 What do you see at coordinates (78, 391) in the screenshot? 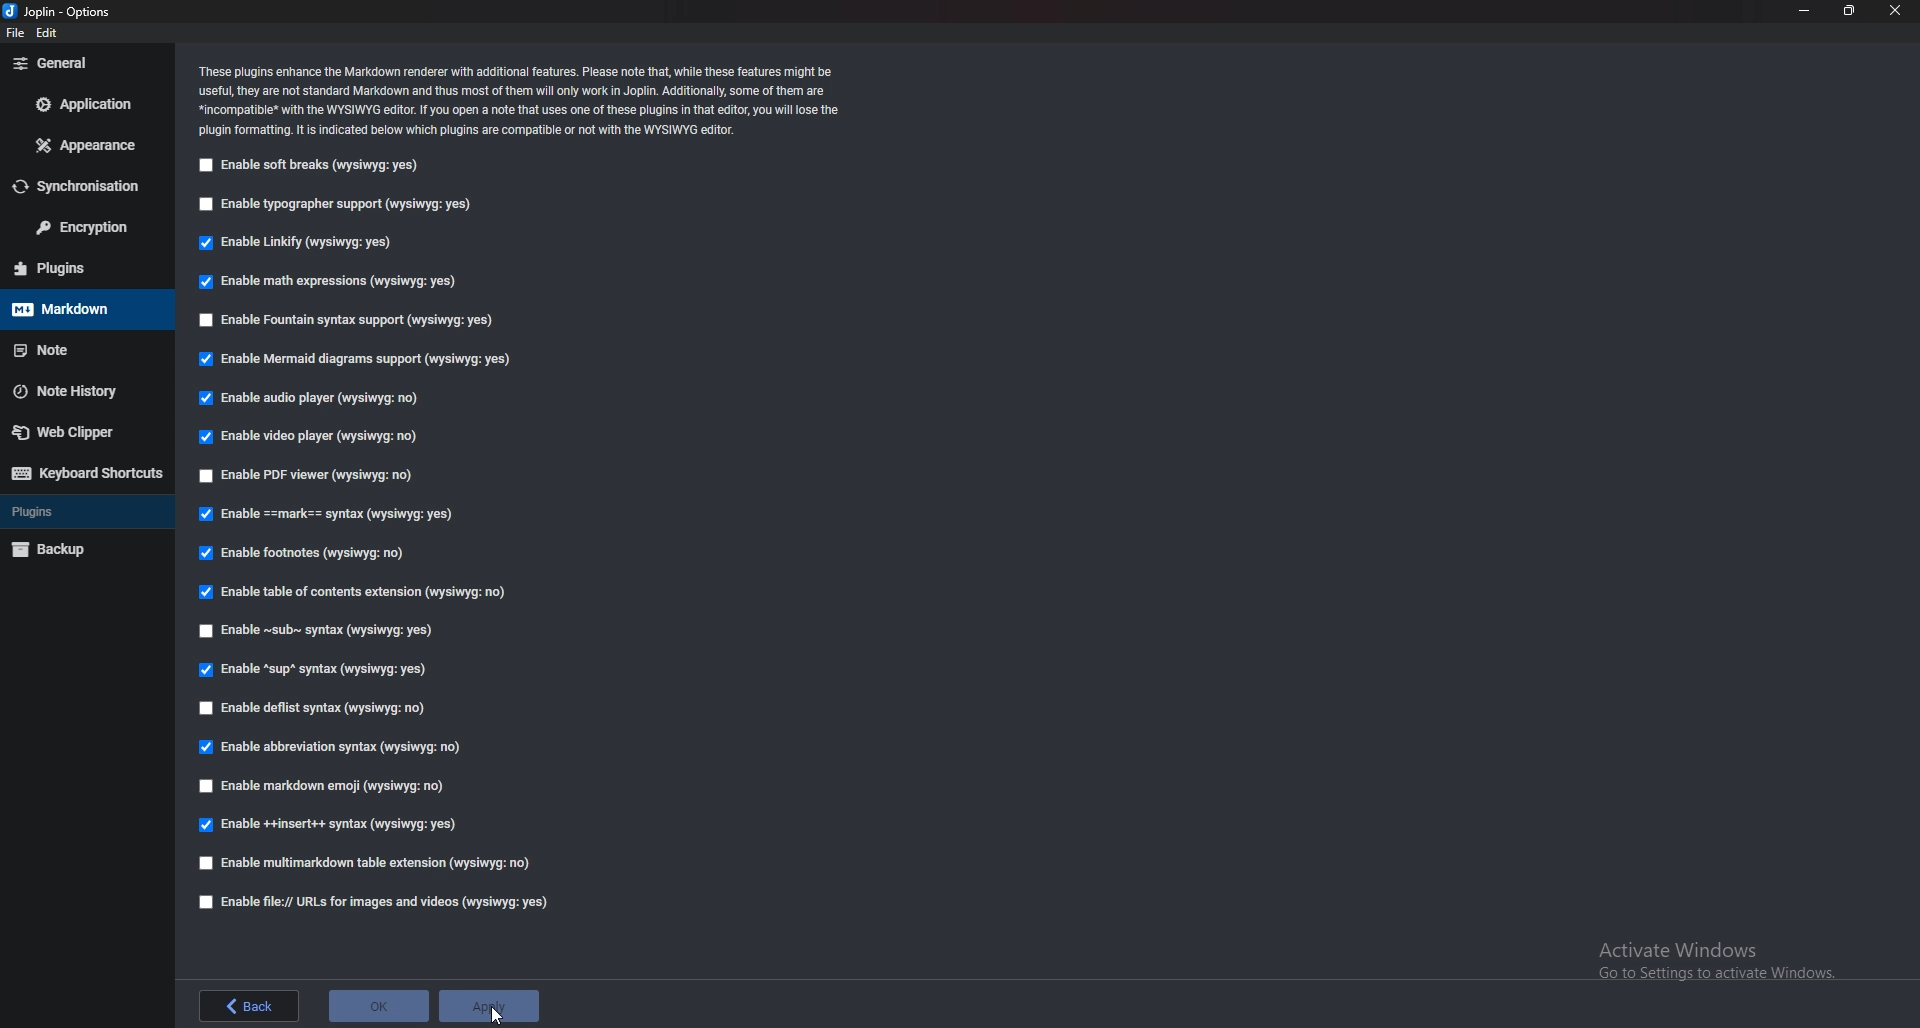
I see `Note history` at bounding box center [78, 391].